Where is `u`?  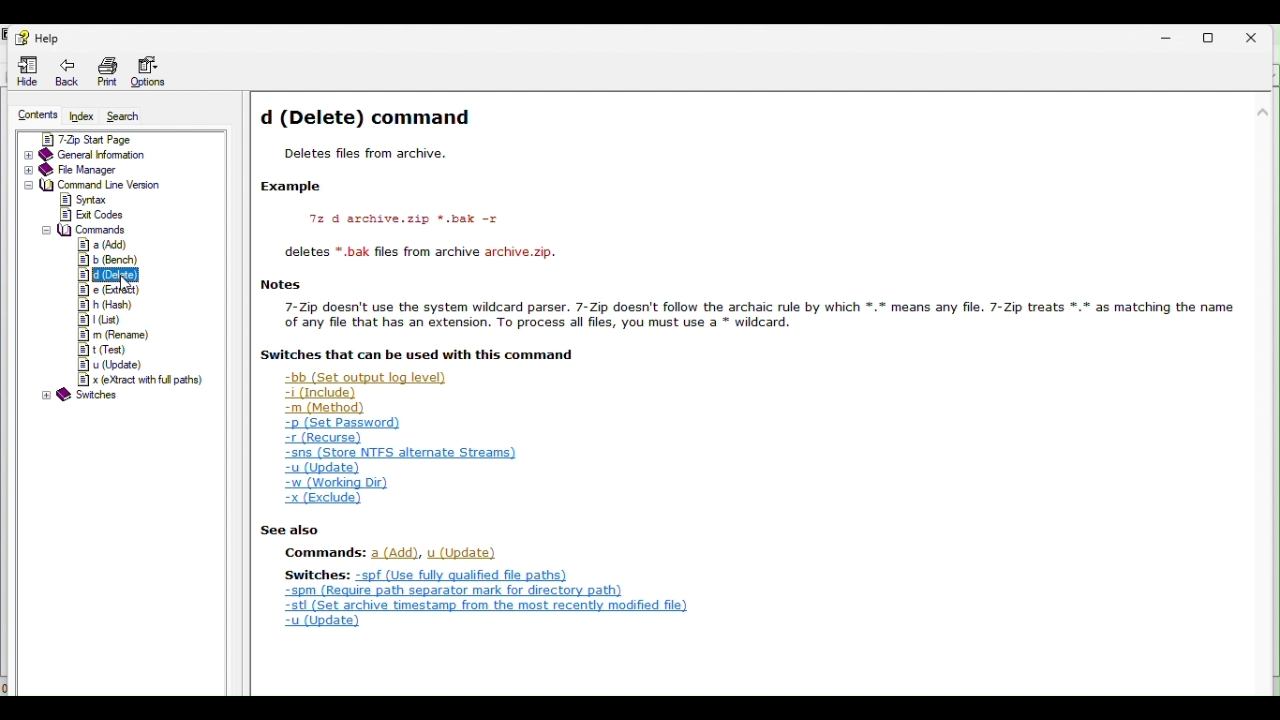 u is located at coordinates (109, 366).